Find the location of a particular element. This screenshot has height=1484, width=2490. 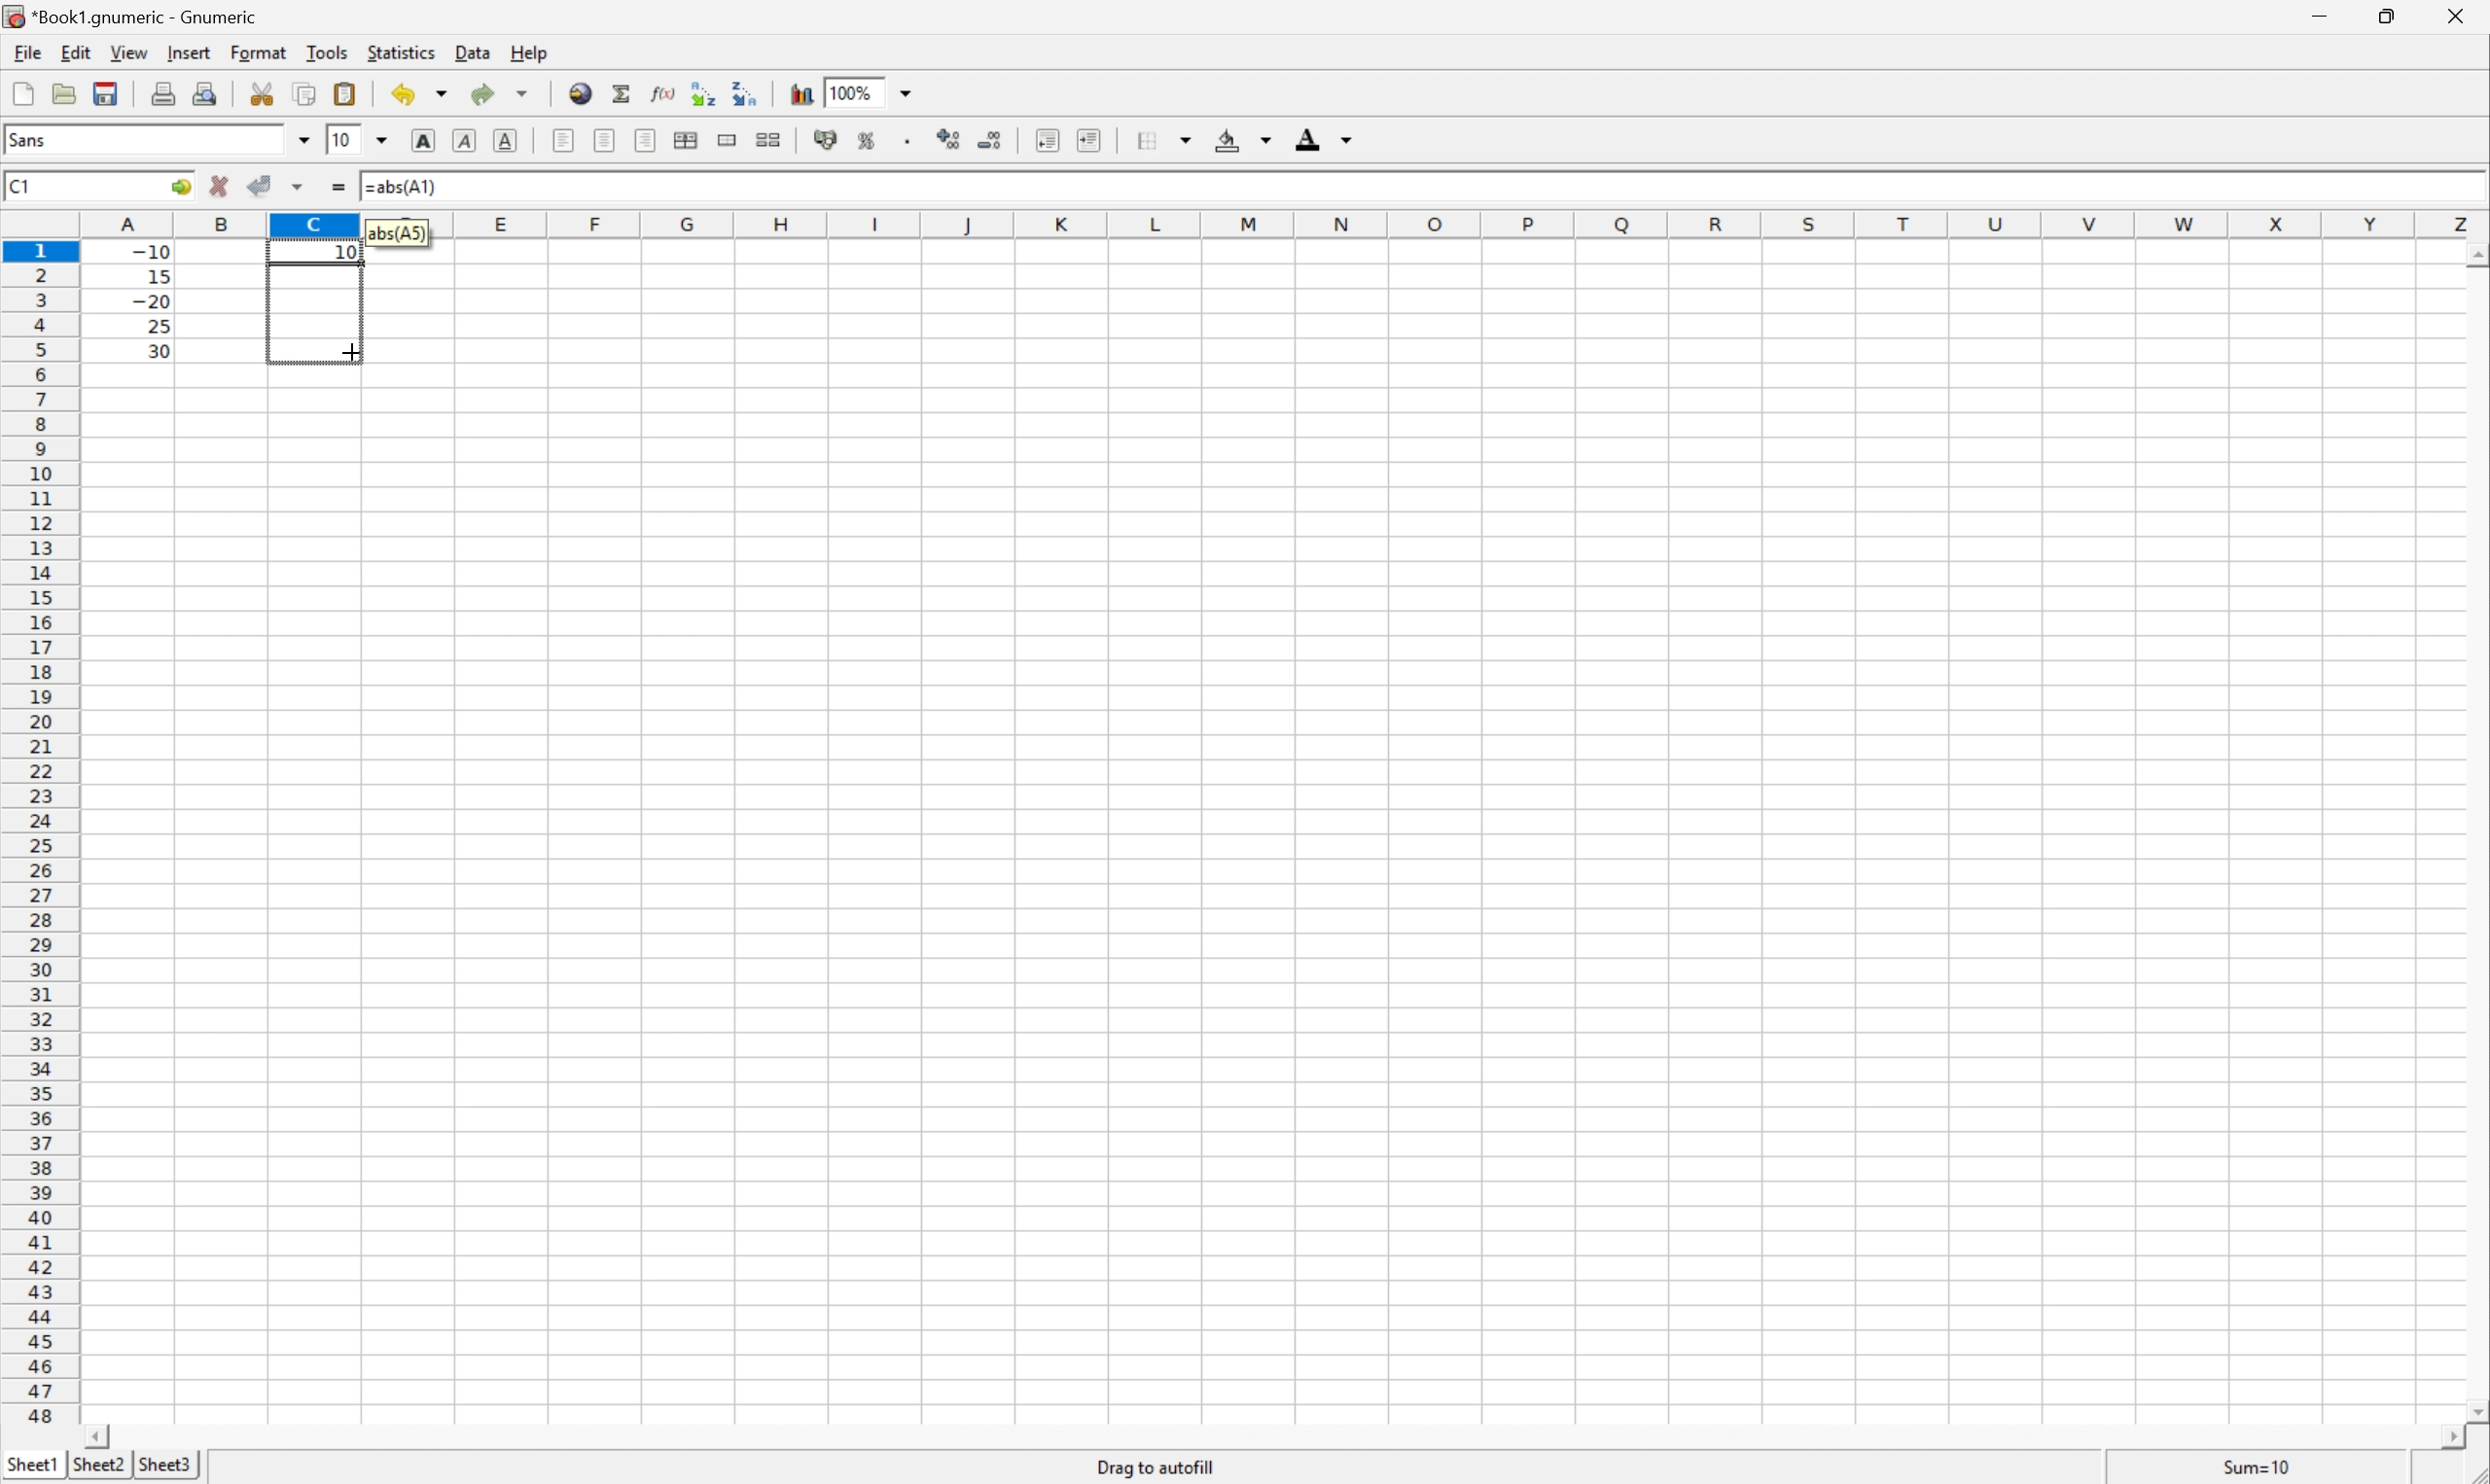

Copy the selection is located at coordinates (304, 94).